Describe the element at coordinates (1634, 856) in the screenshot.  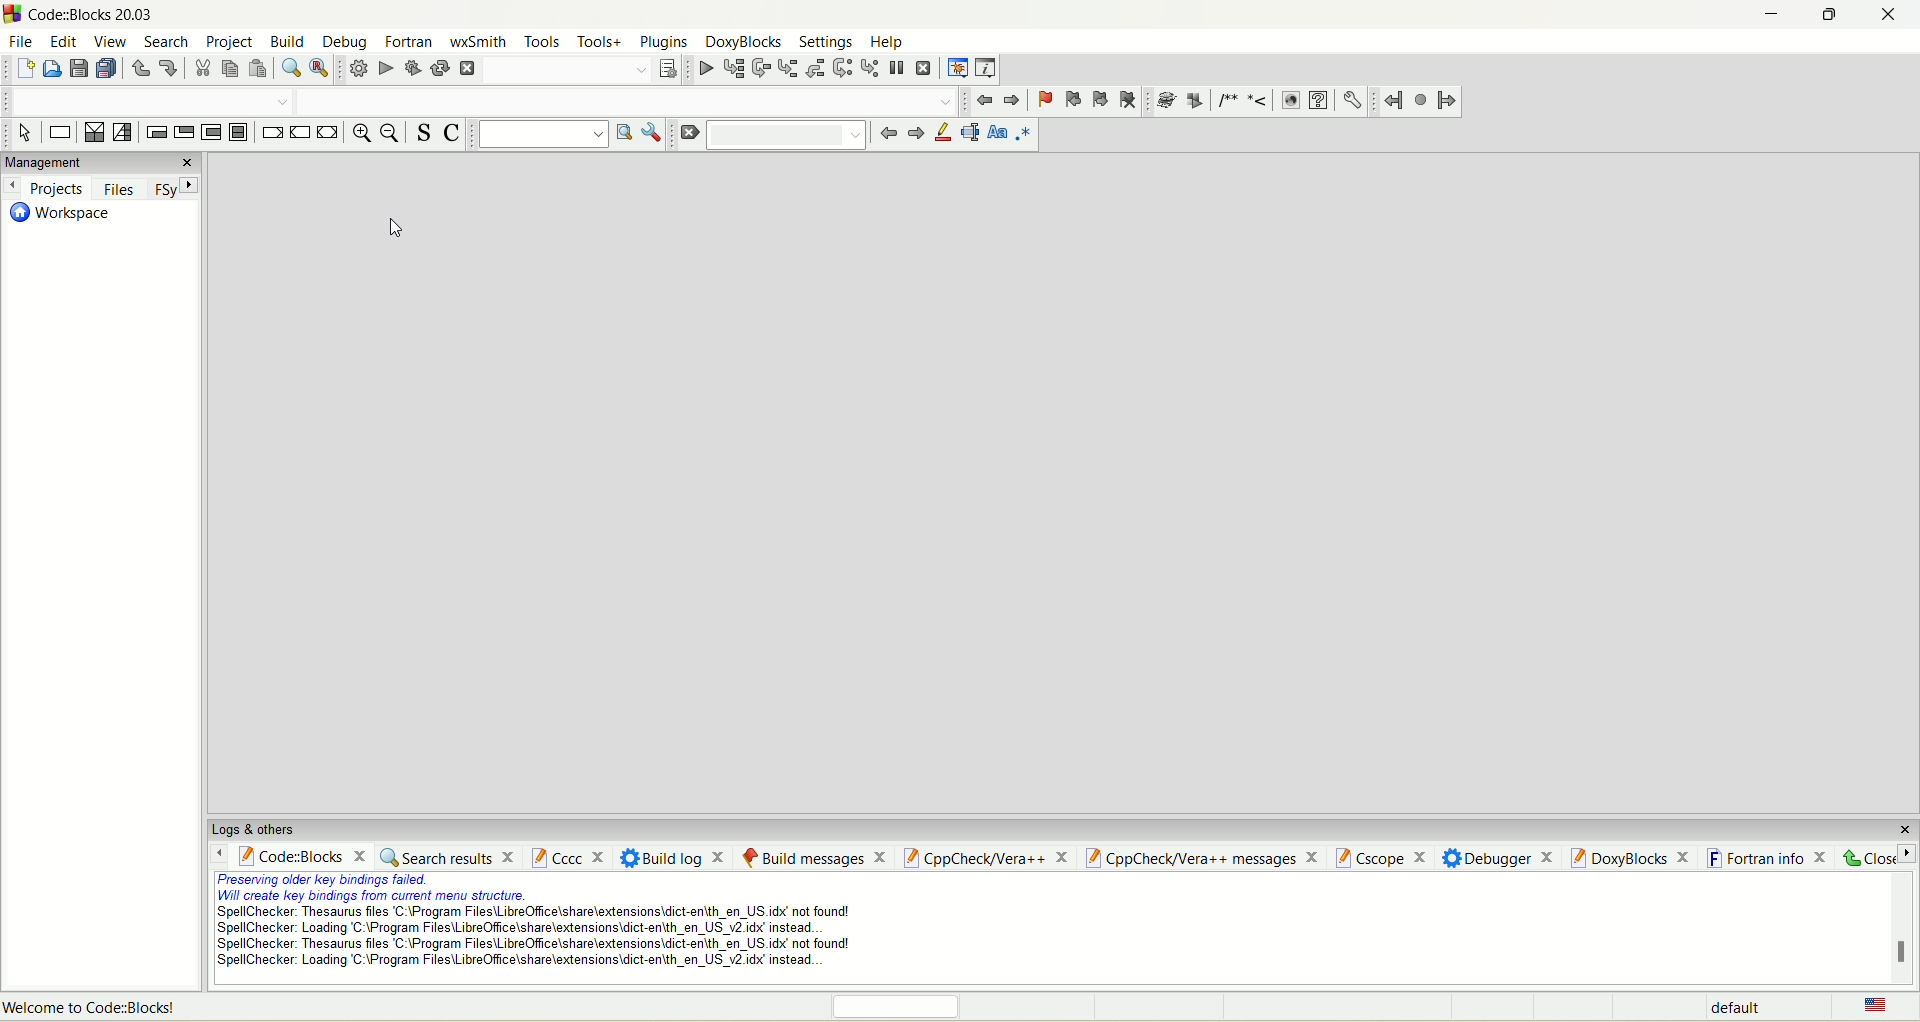
I see `boxyblocks` at that location.